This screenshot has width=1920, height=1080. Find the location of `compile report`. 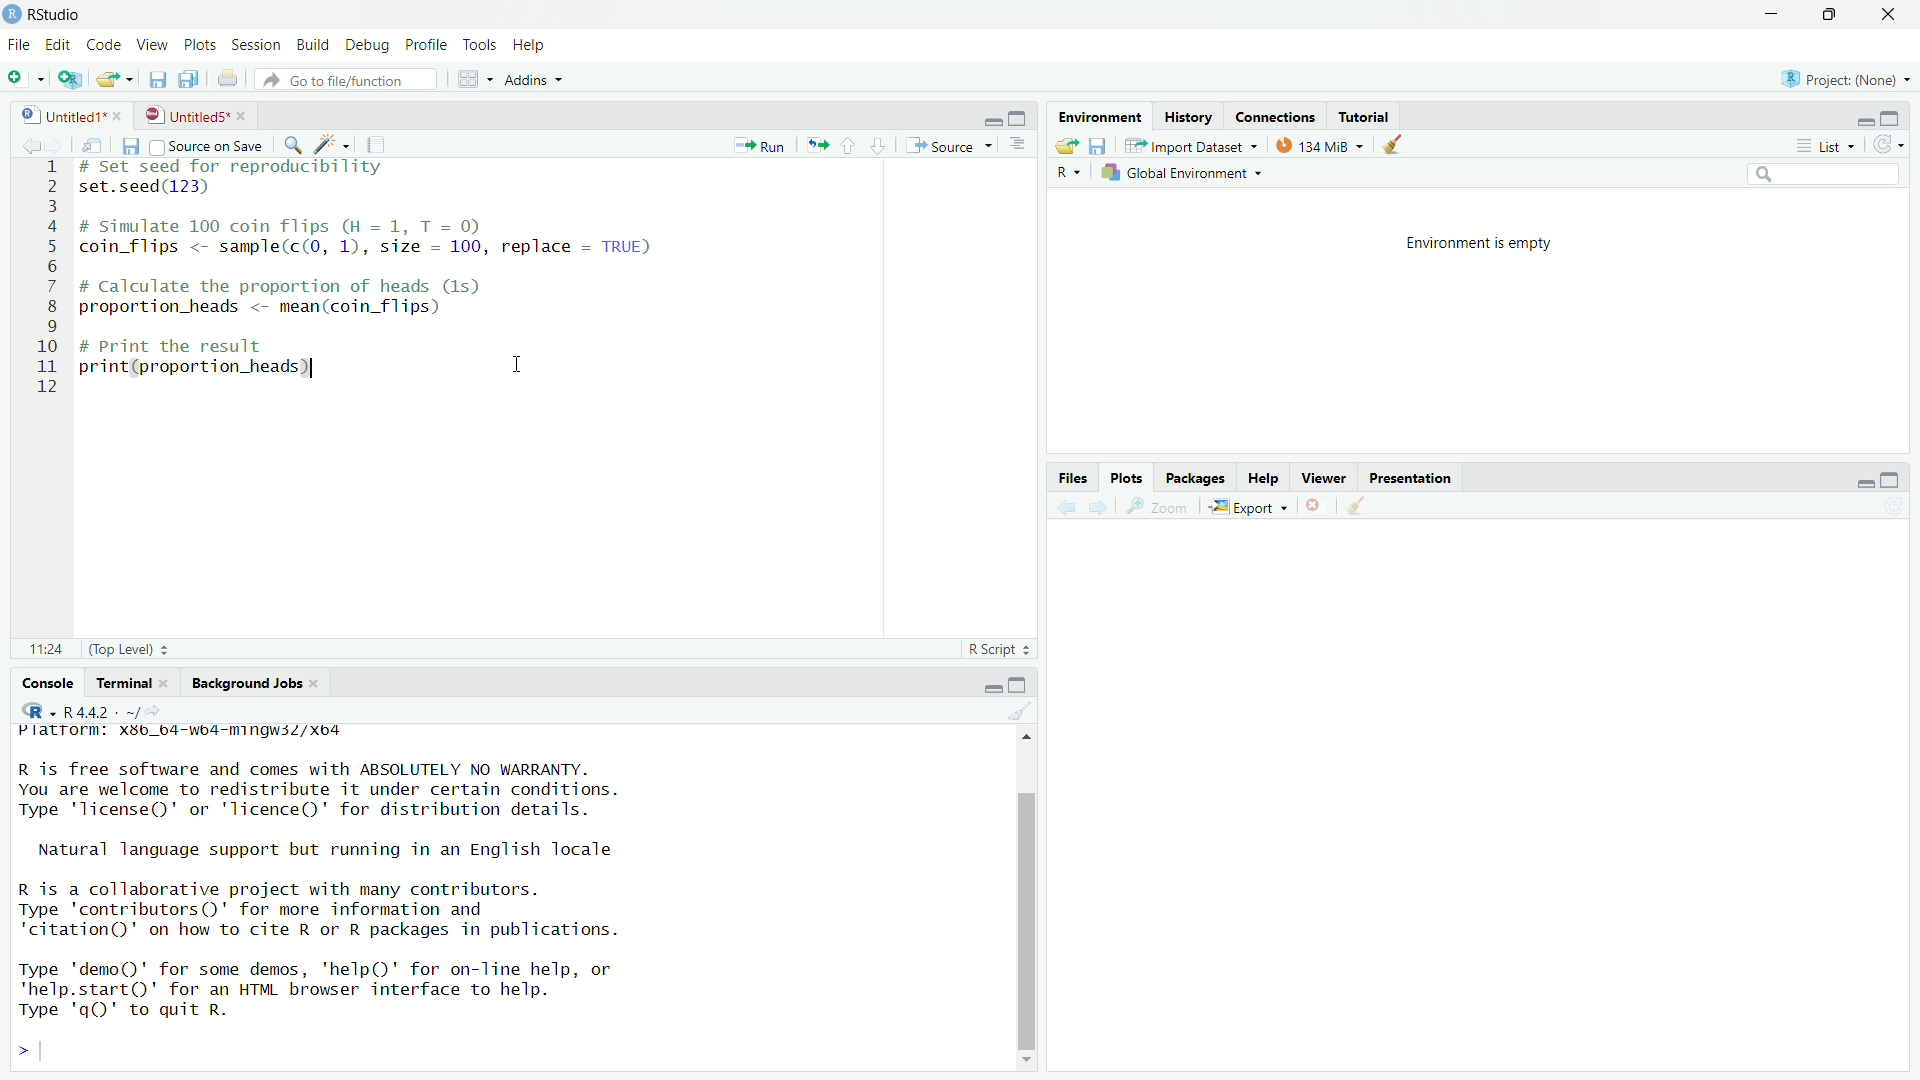

compile report is located at coordinates (386, 143).